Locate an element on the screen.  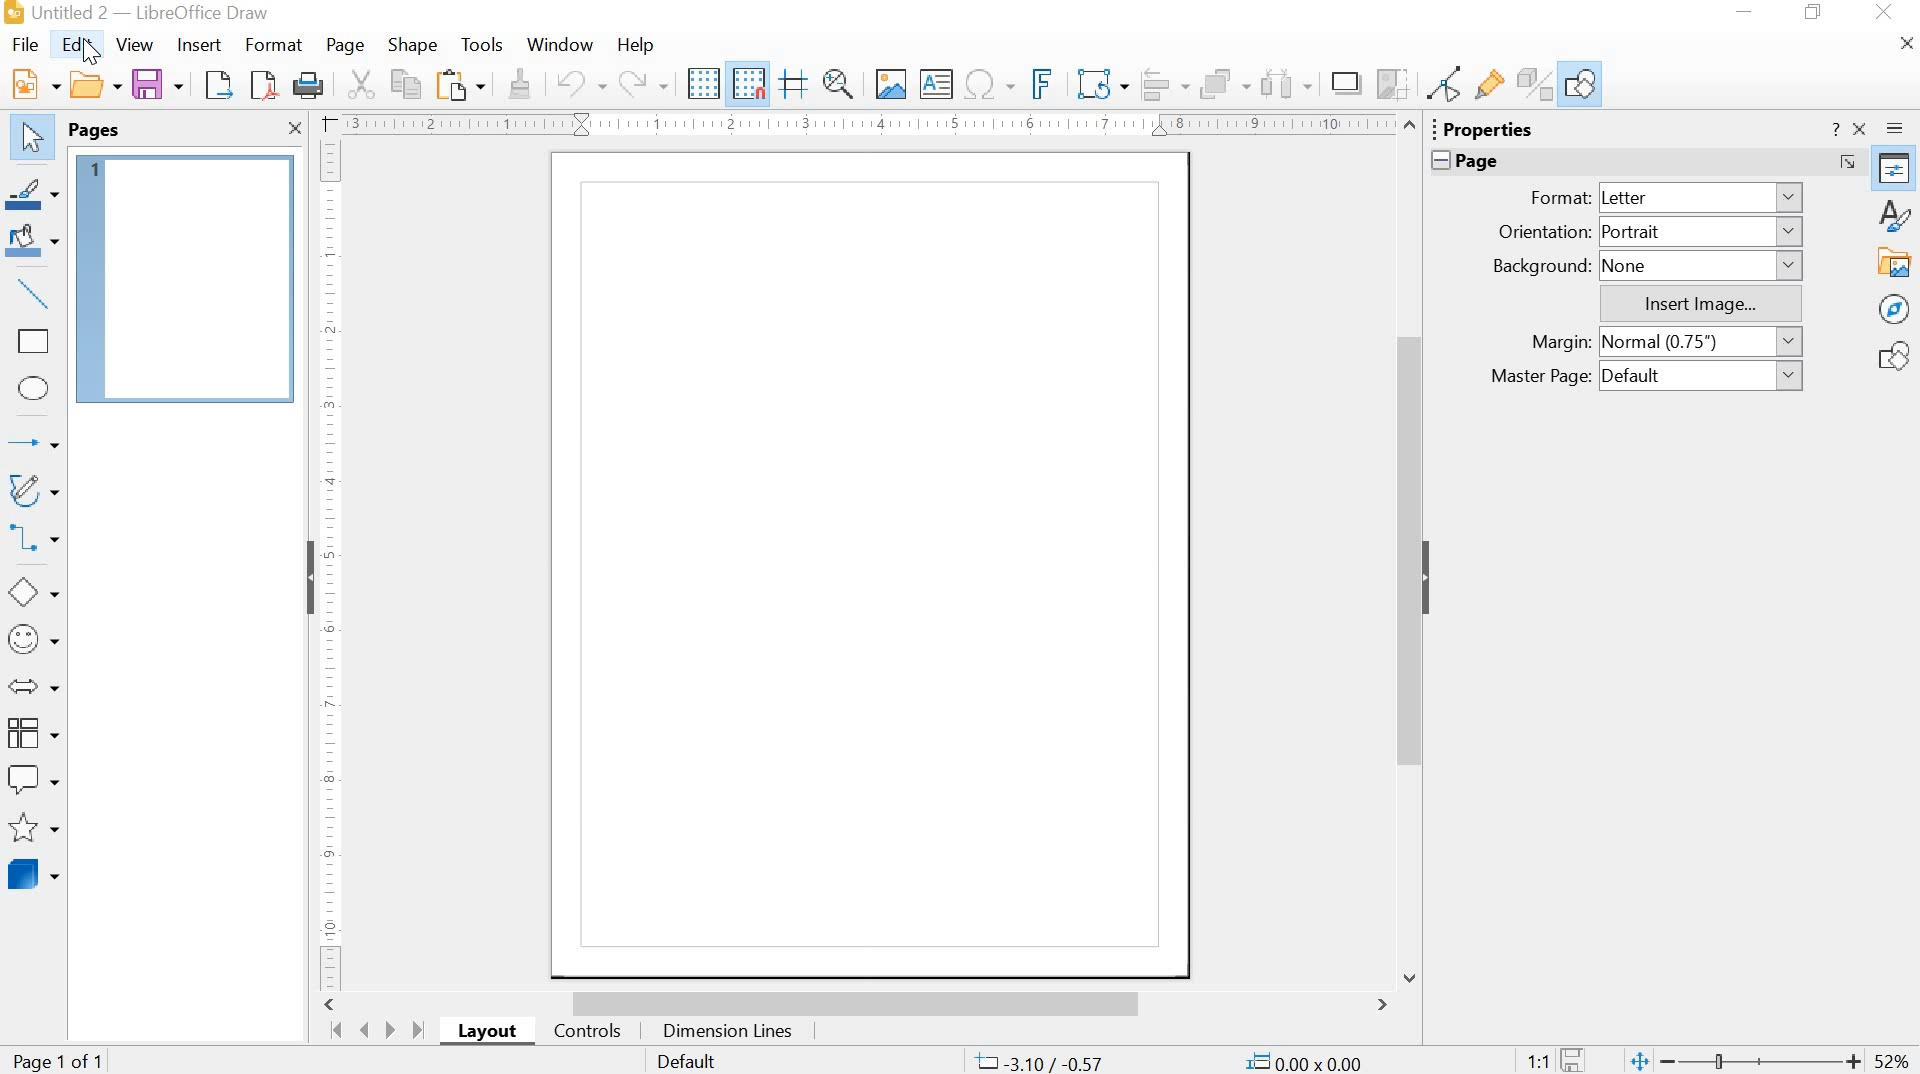
Ellipse (double click for multi-selection) is located at coordinates (35, 387).